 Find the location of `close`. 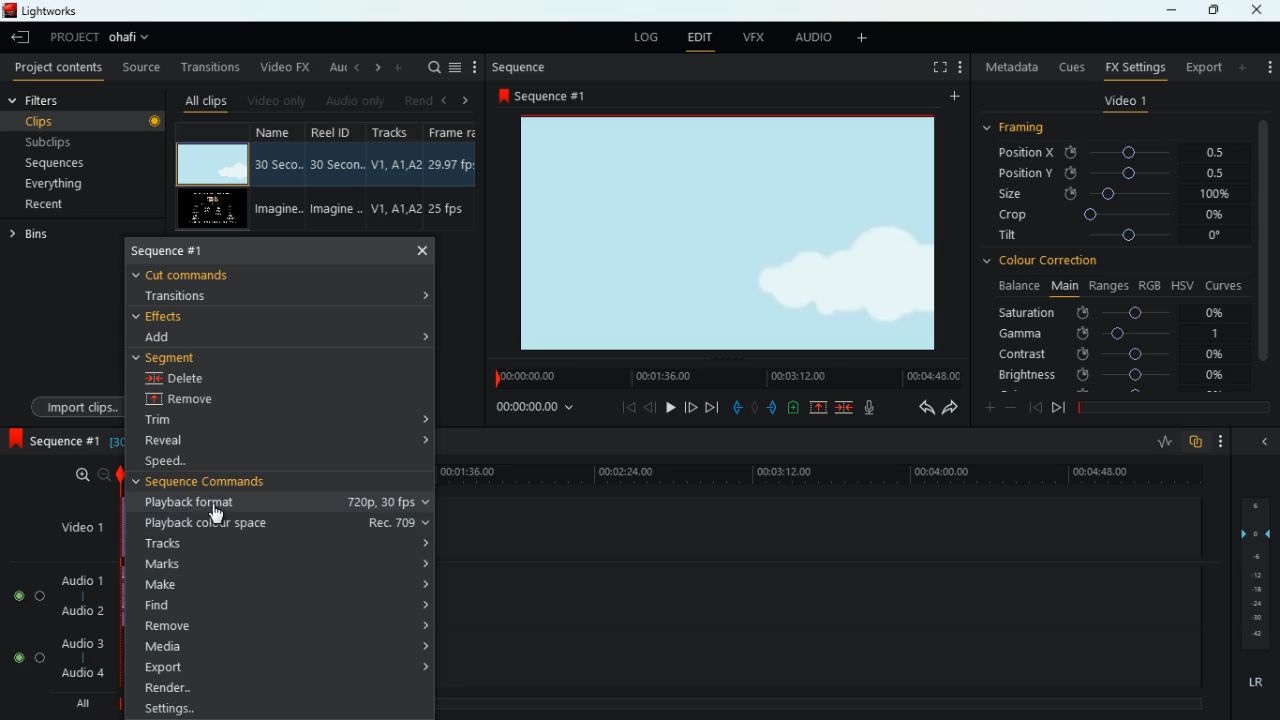

close is located at coordinates (1259, 10).